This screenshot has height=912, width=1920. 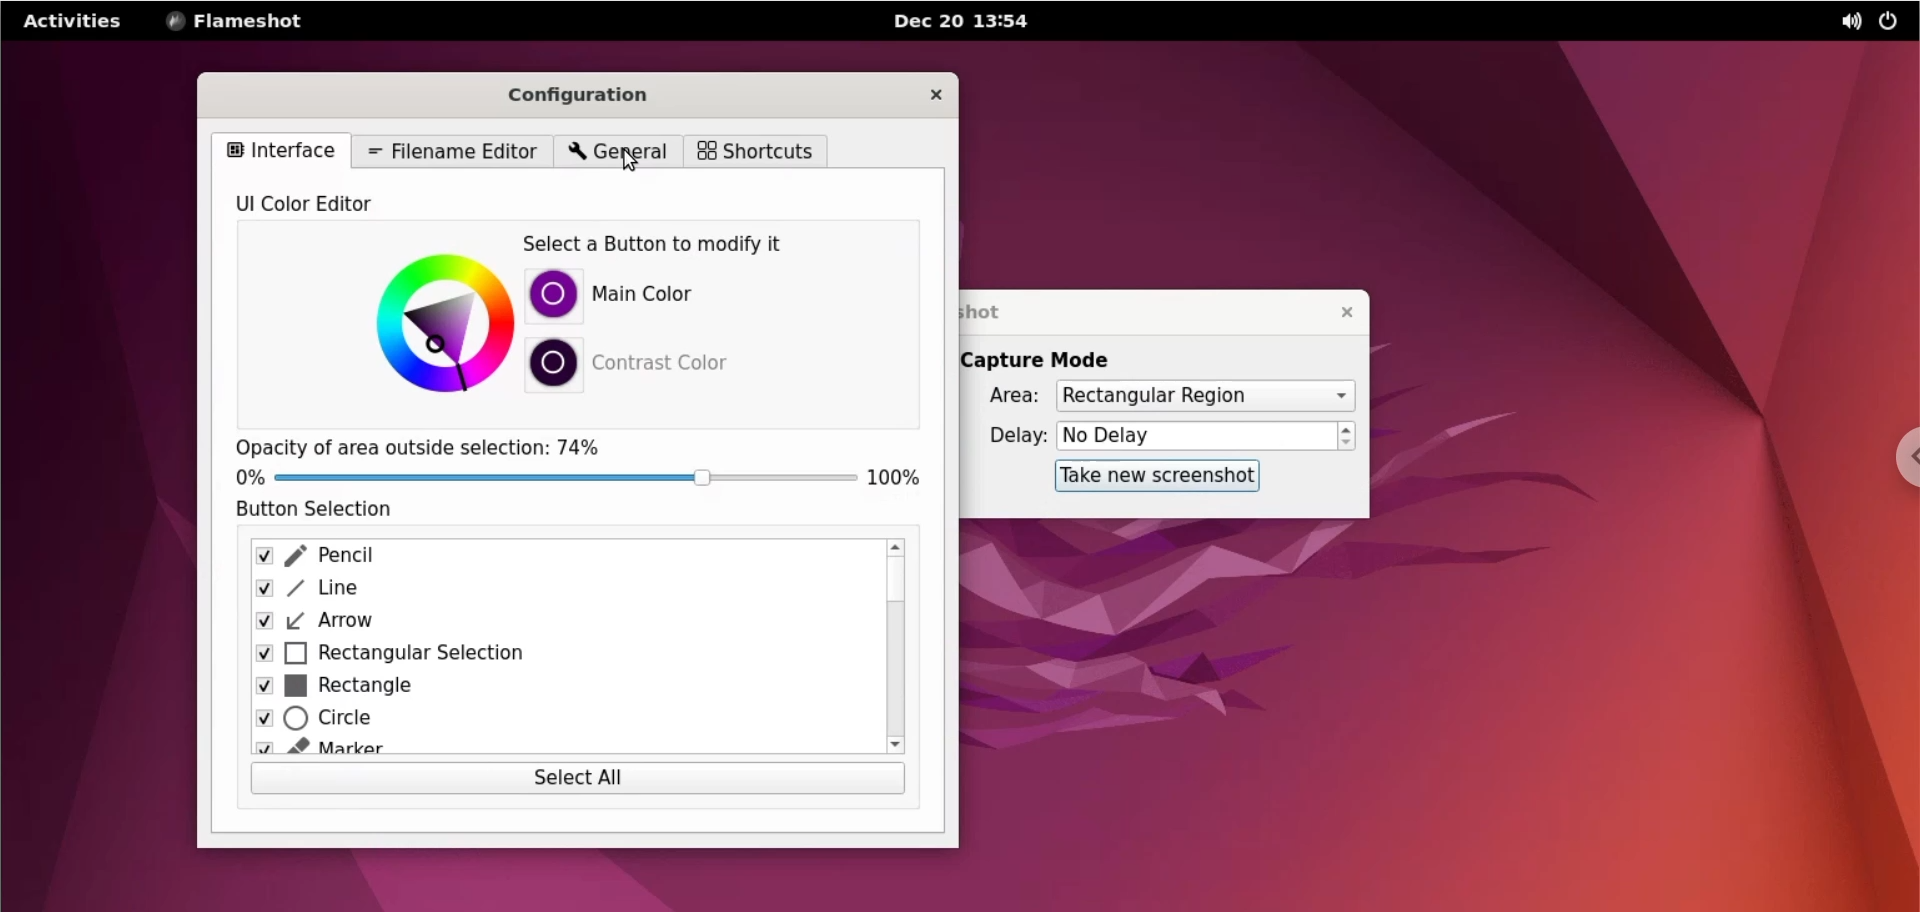 I want to click on activities, so click(x=75, y=20).